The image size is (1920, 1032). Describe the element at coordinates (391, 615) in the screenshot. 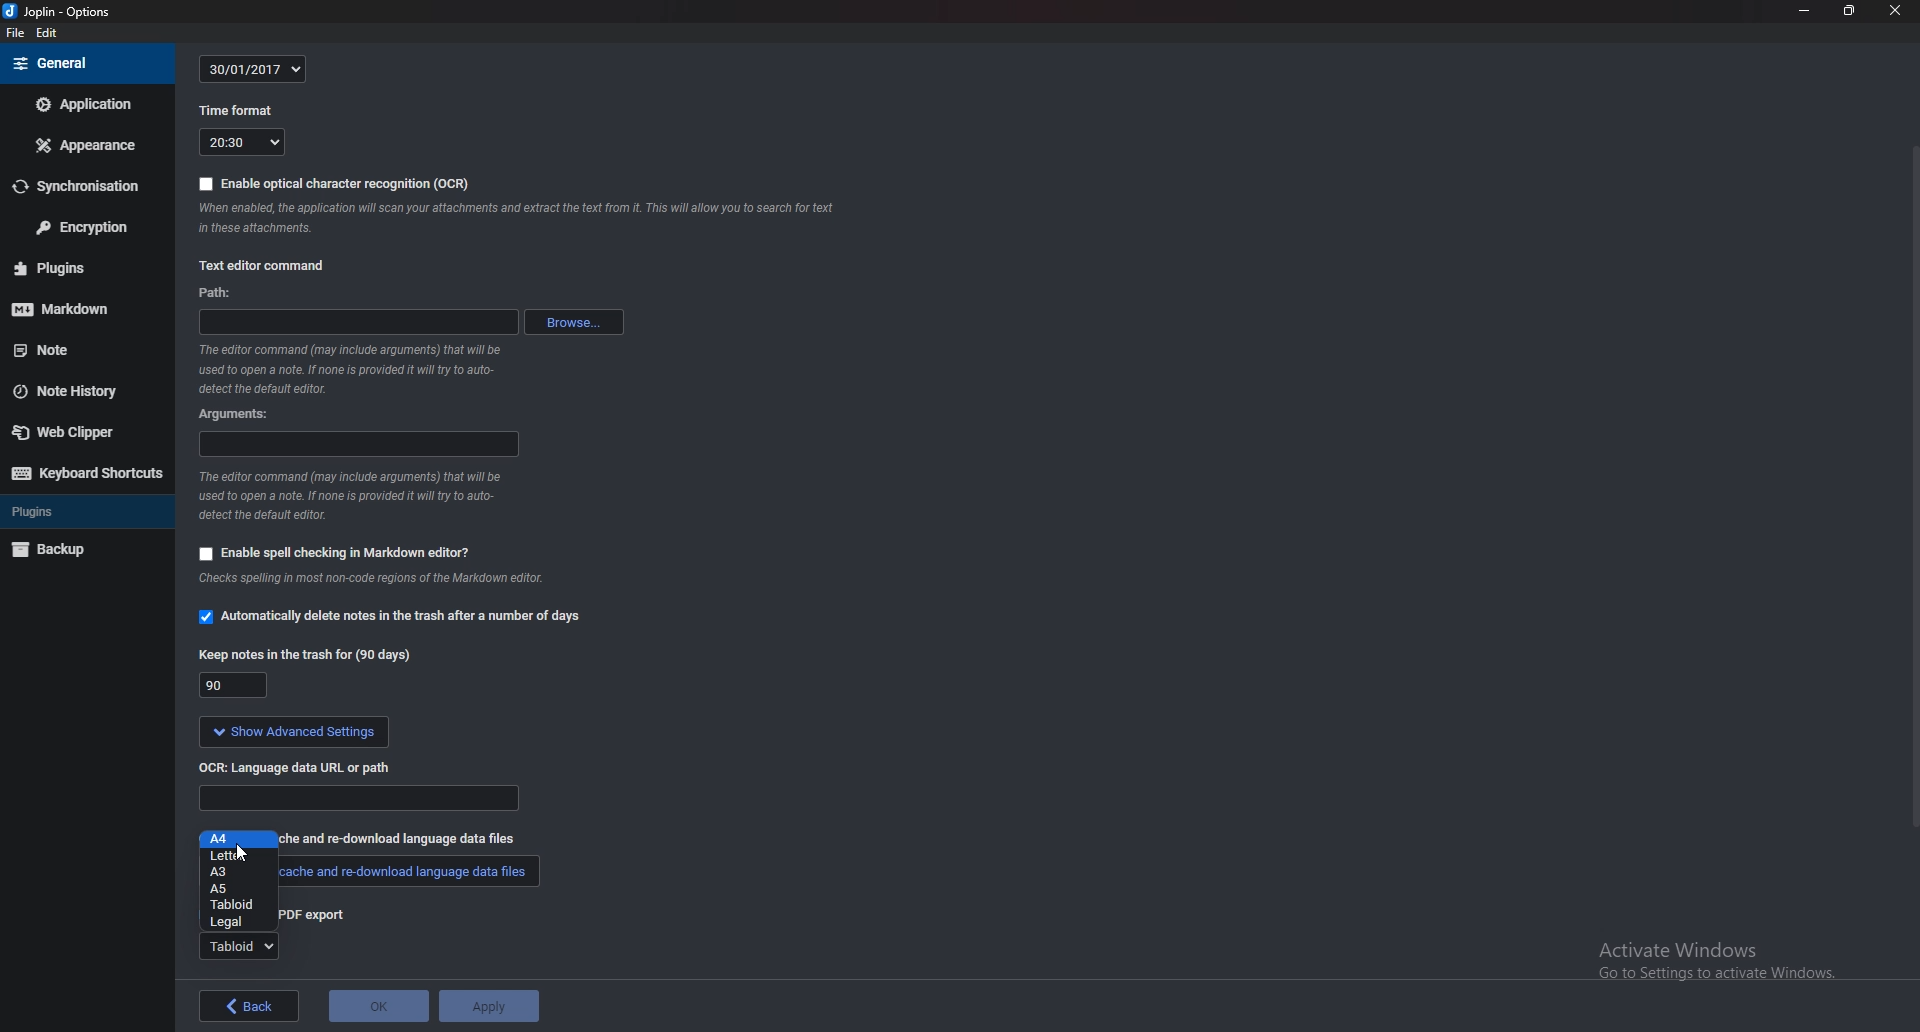

I see `automatically delete notes in the trash option` at that location.